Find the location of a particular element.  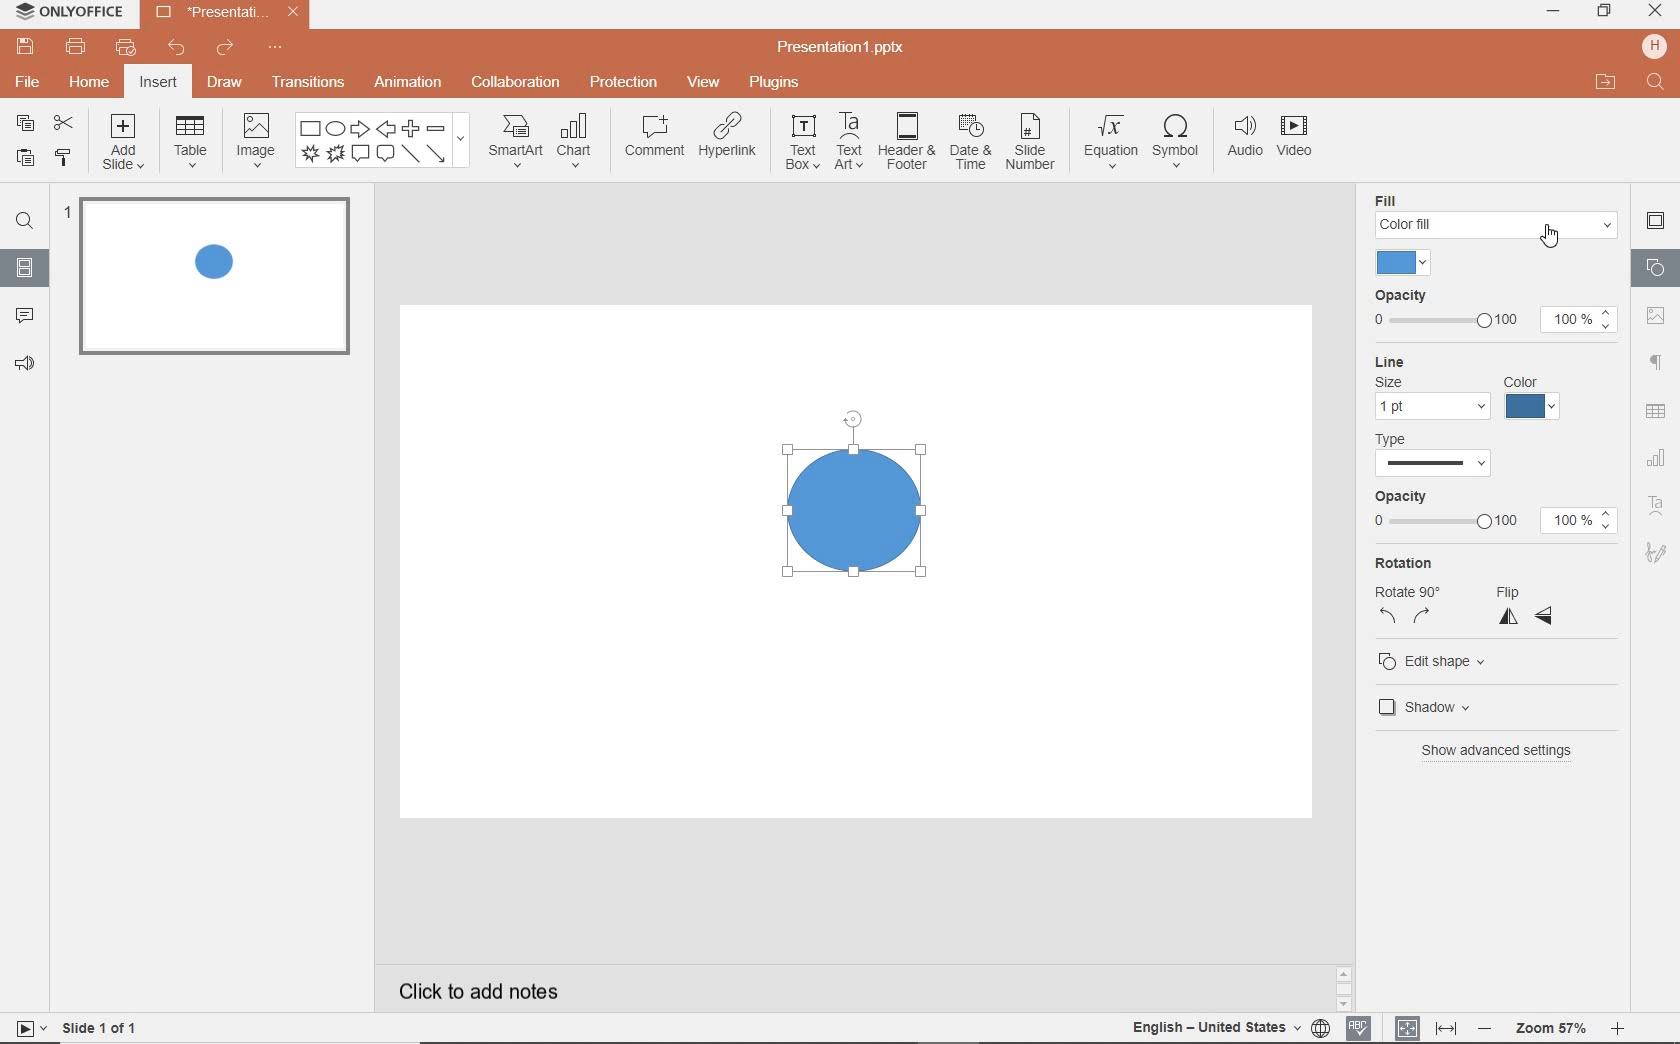

shapes is located at coordinates (1655, 267).